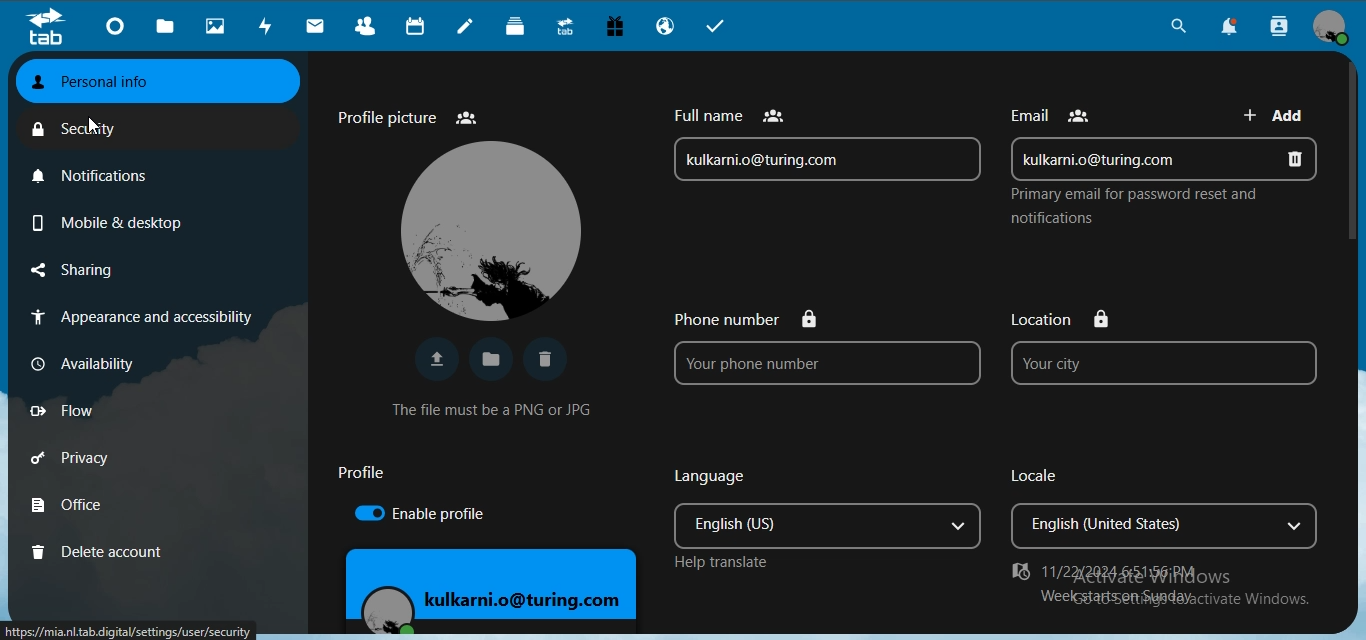 The image size is (1366, 640). I want to click on browse files, so click(491, 361).